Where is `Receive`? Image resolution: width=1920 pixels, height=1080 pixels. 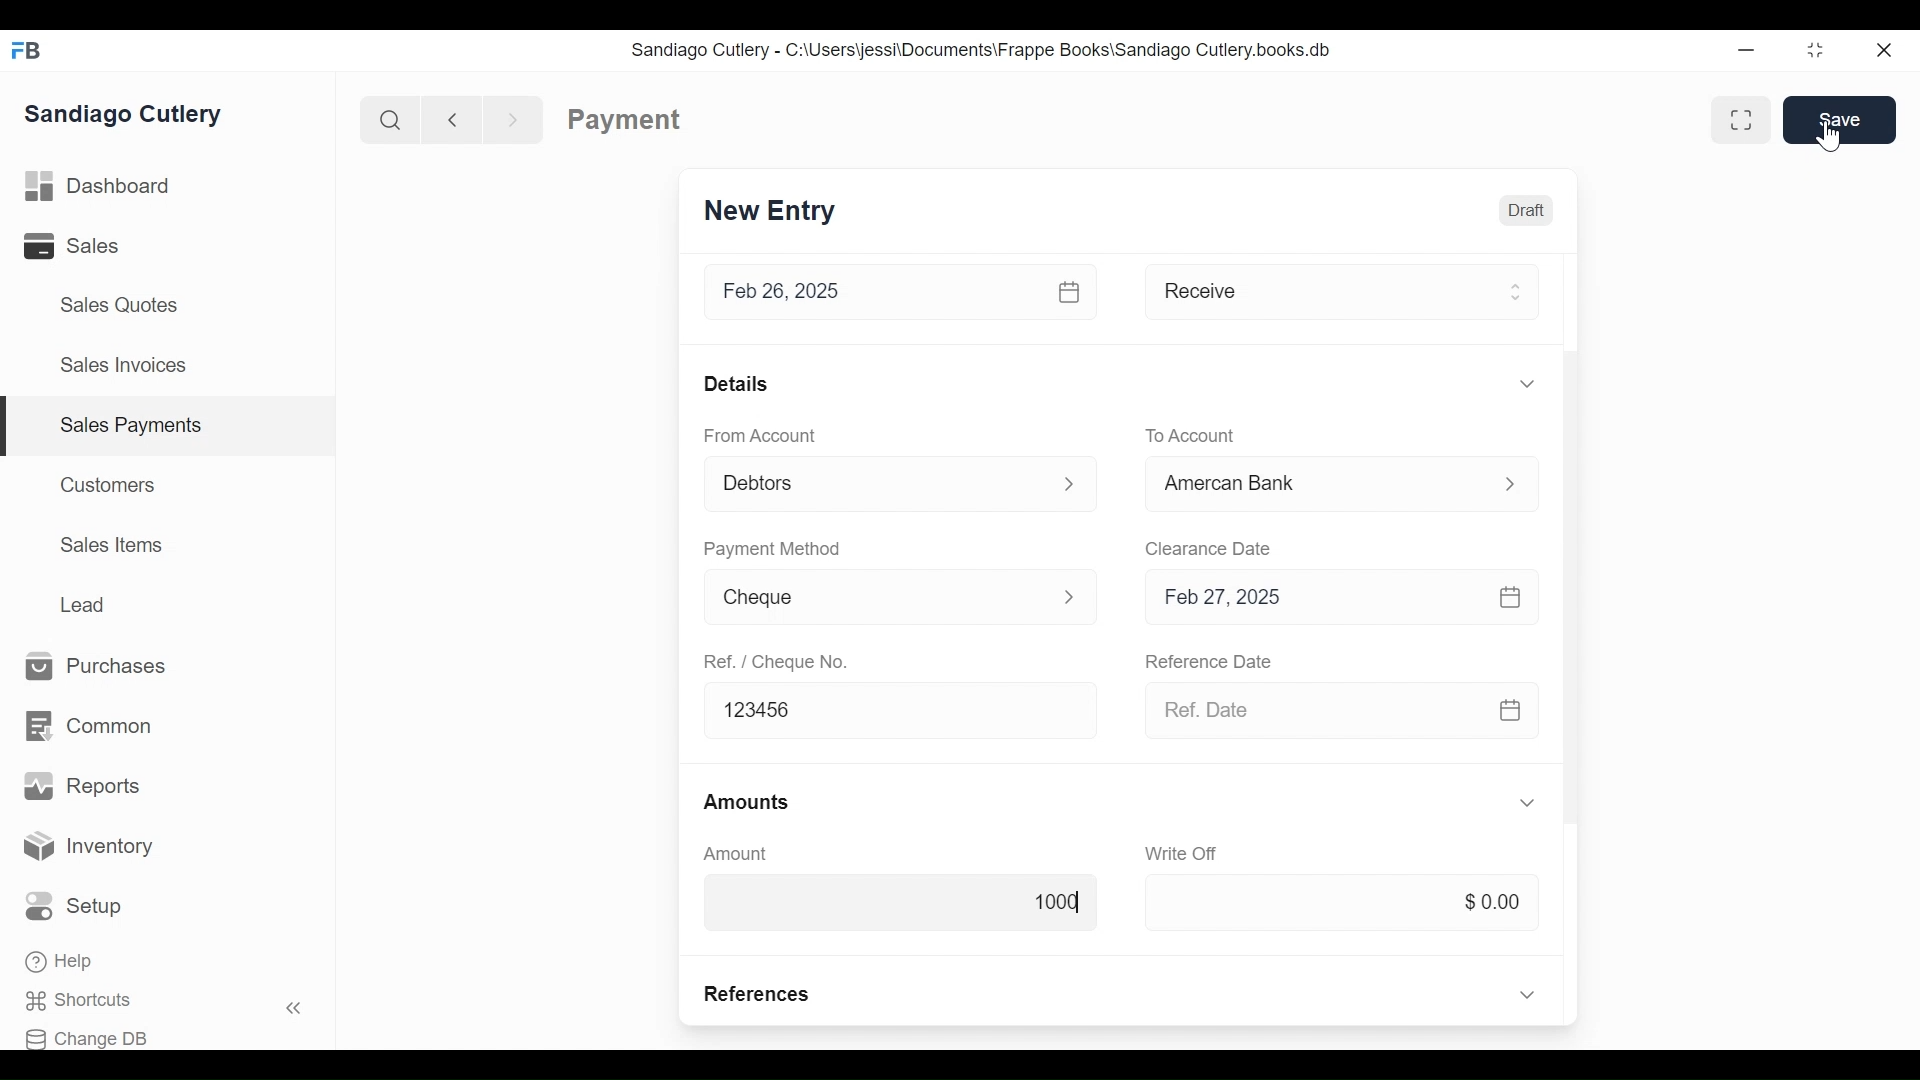
Receive is located at coordinates (1312, 290).